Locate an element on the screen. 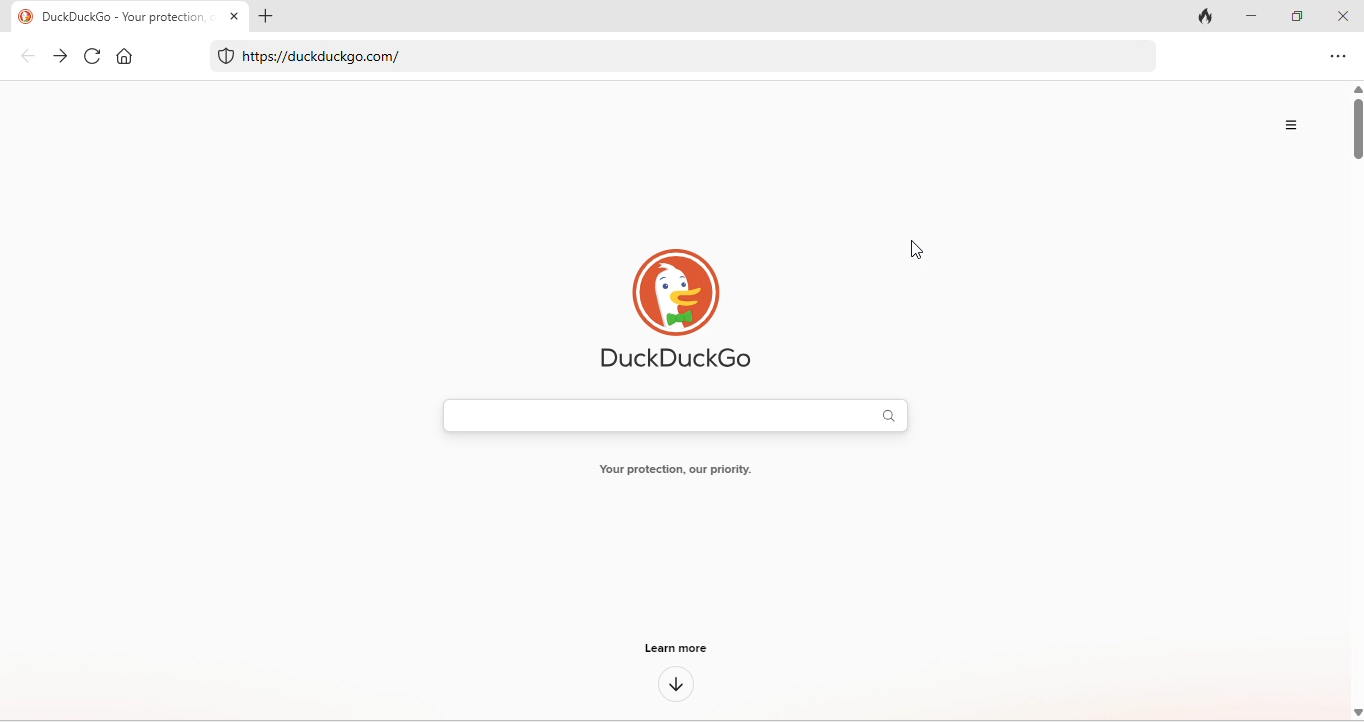 This screenshot has height=722, width=1364. minimize is located at coordinates (1252, 17).